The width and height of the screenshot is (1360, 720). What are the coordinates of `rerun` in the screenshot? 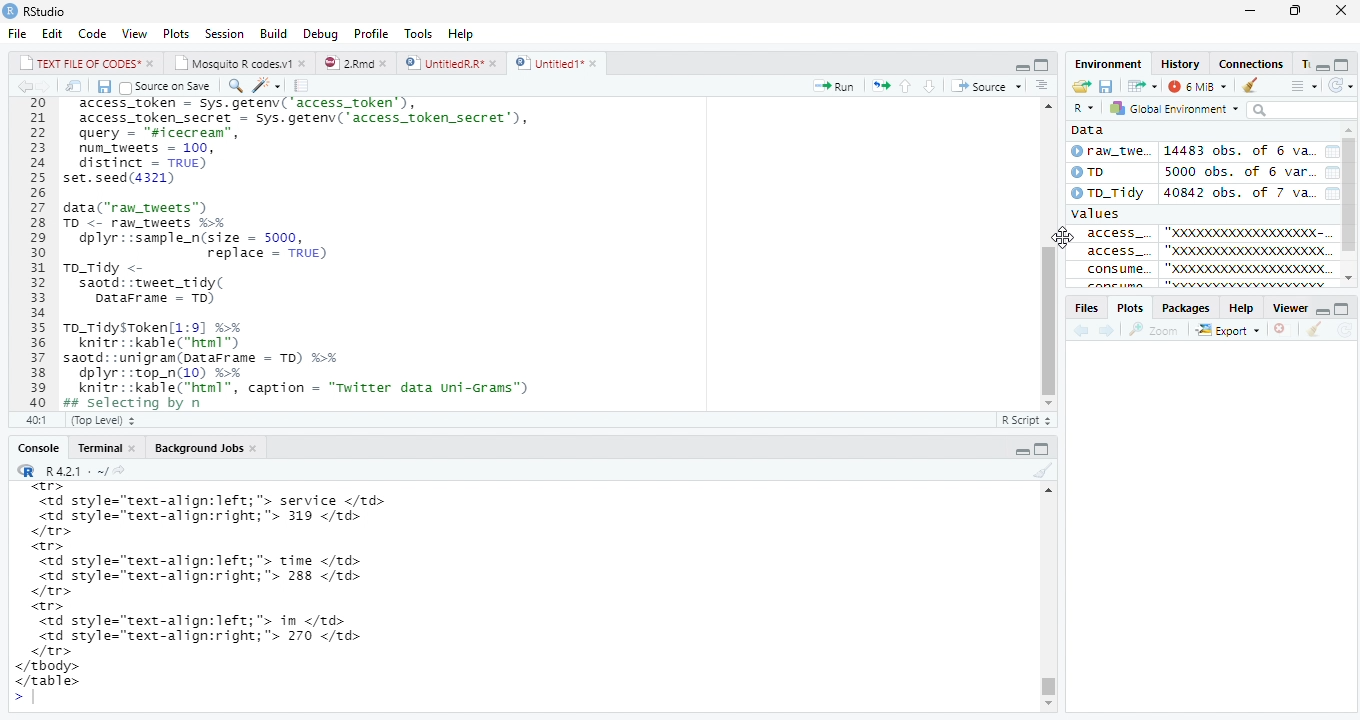 It's located at (883, 84).